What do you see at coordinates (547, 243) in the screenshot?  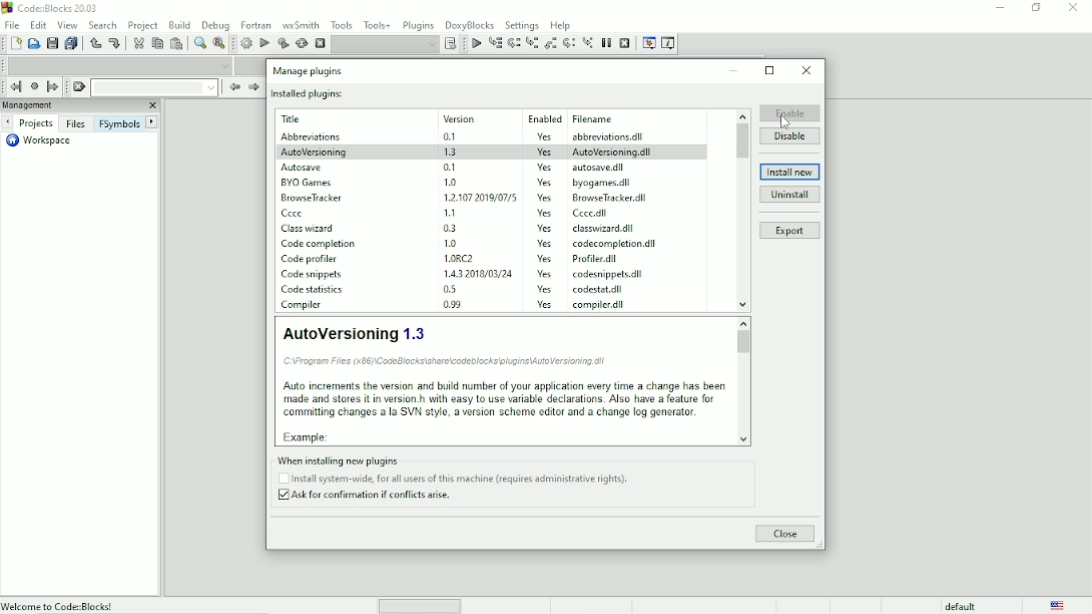 I see `Yes` at bounding box center [547, 243].